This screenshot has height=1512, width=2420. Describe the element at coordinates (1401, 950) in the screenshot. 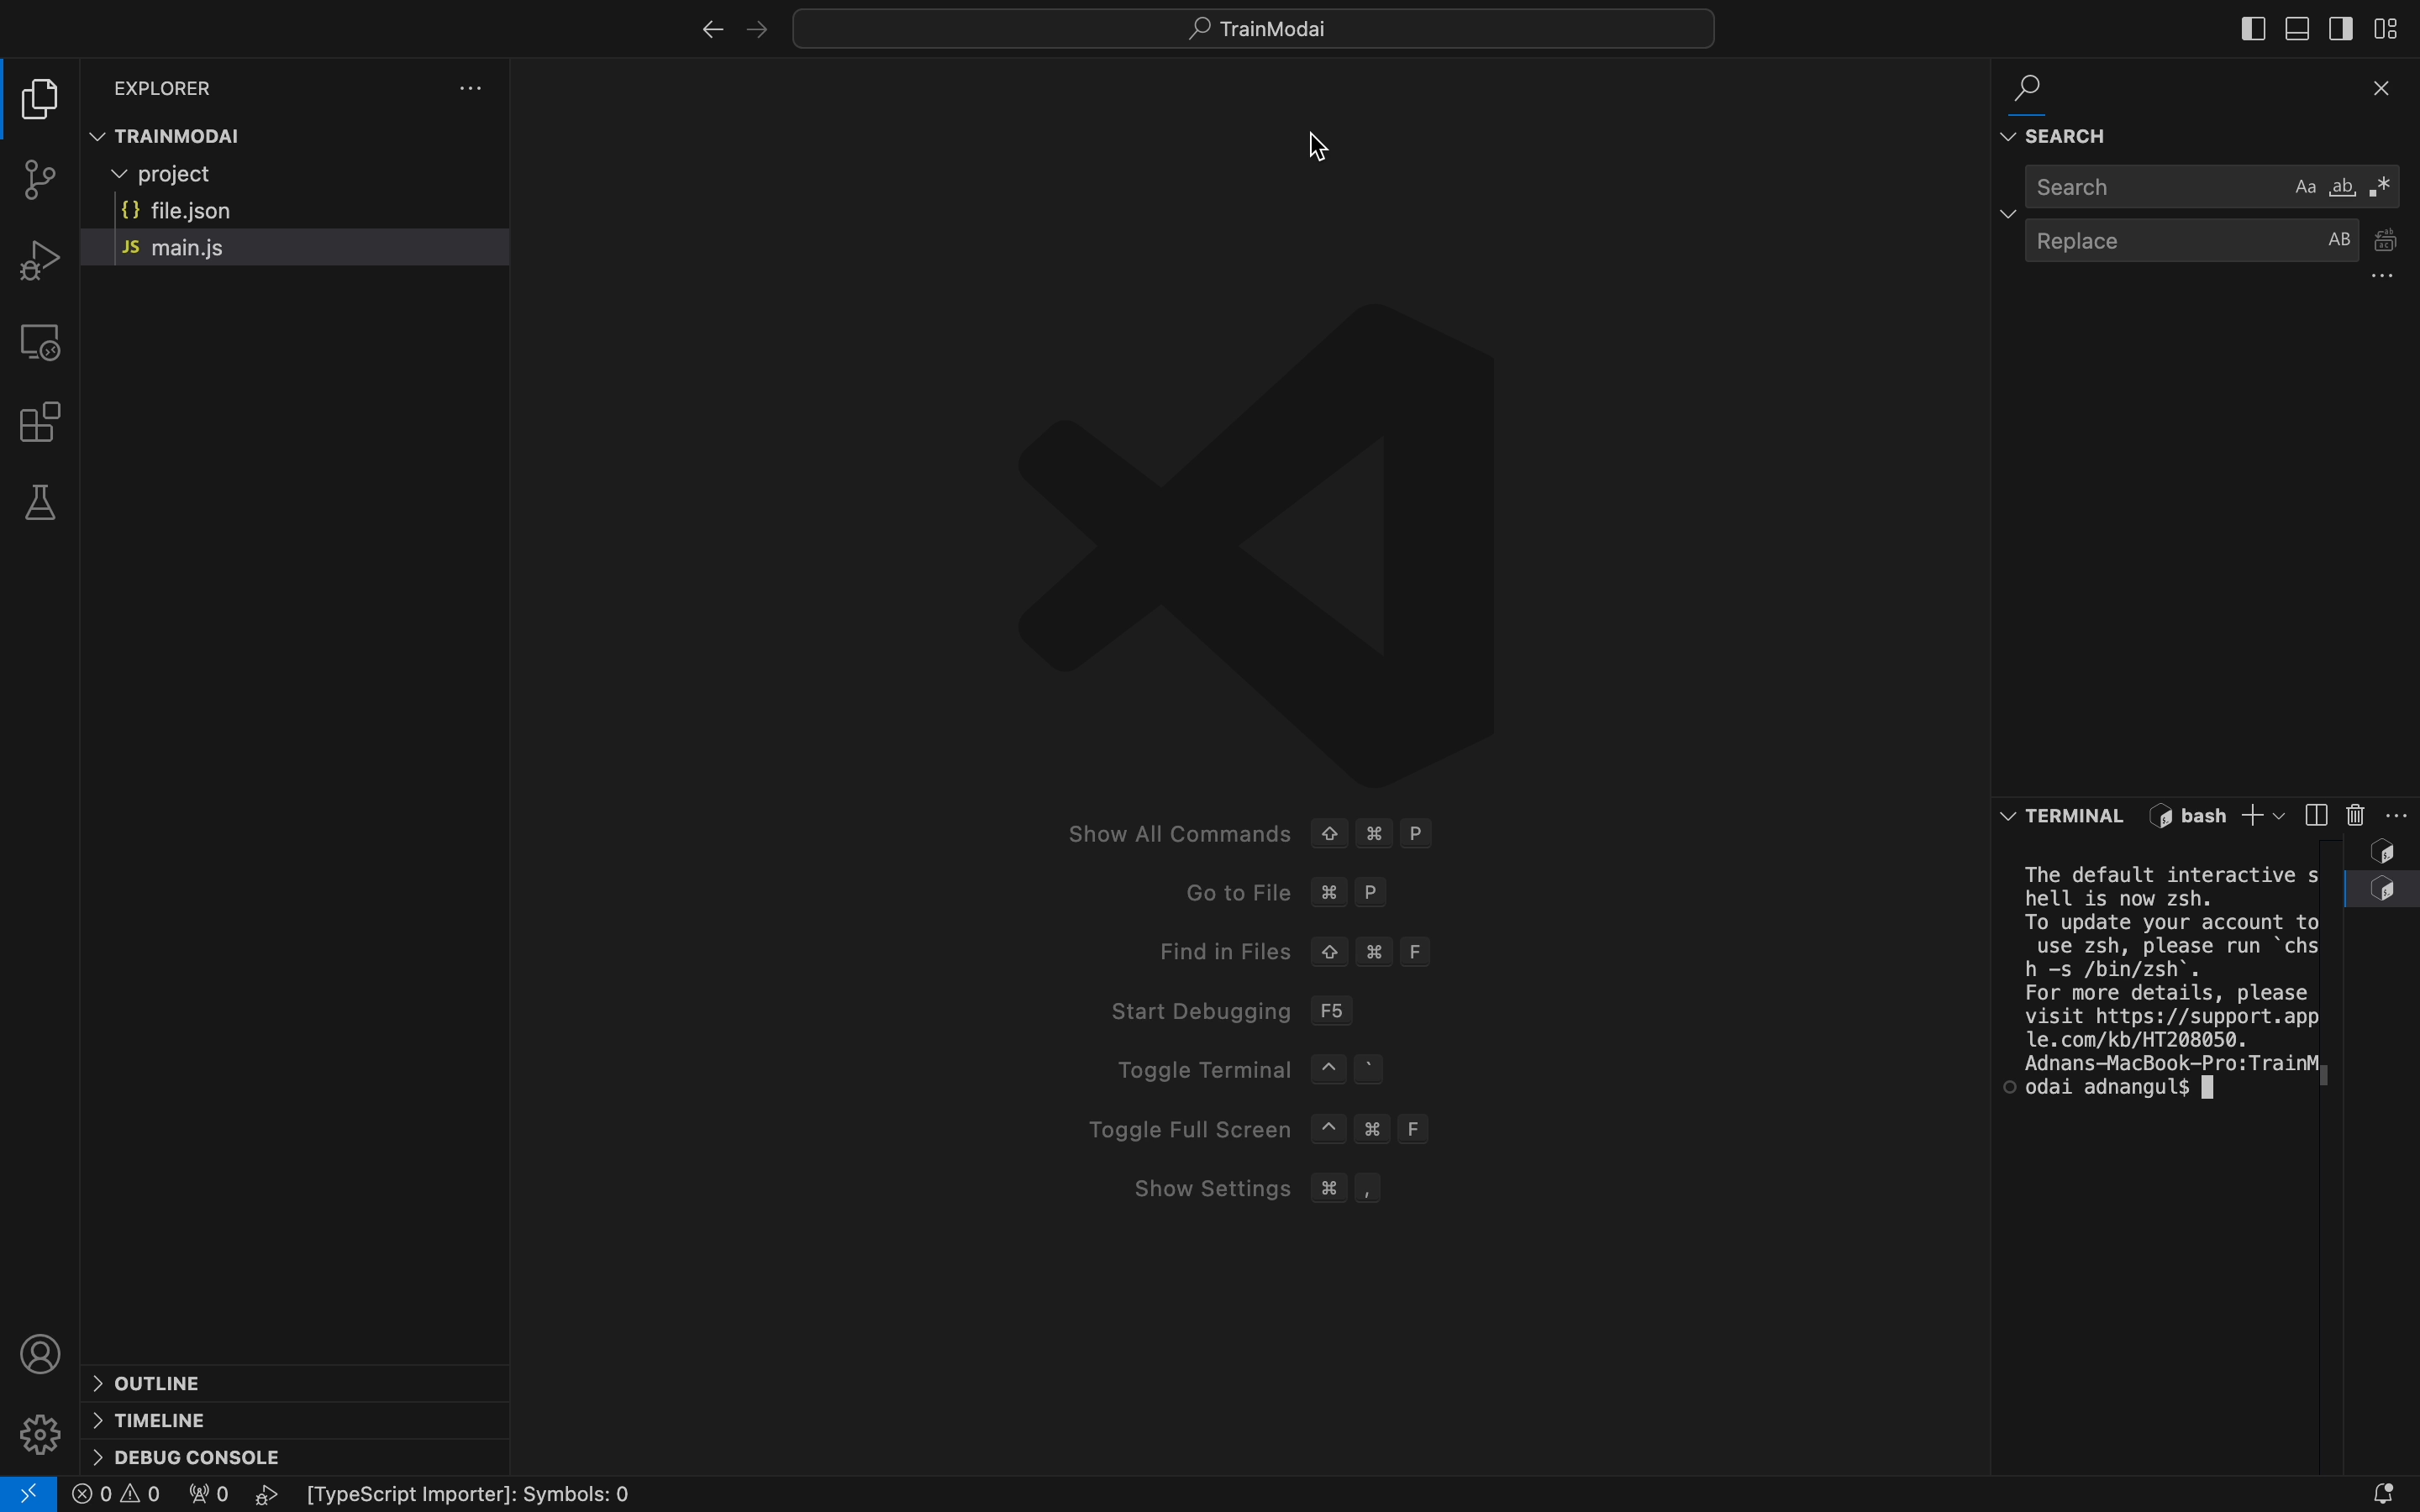

I see `Find Files` at that location.